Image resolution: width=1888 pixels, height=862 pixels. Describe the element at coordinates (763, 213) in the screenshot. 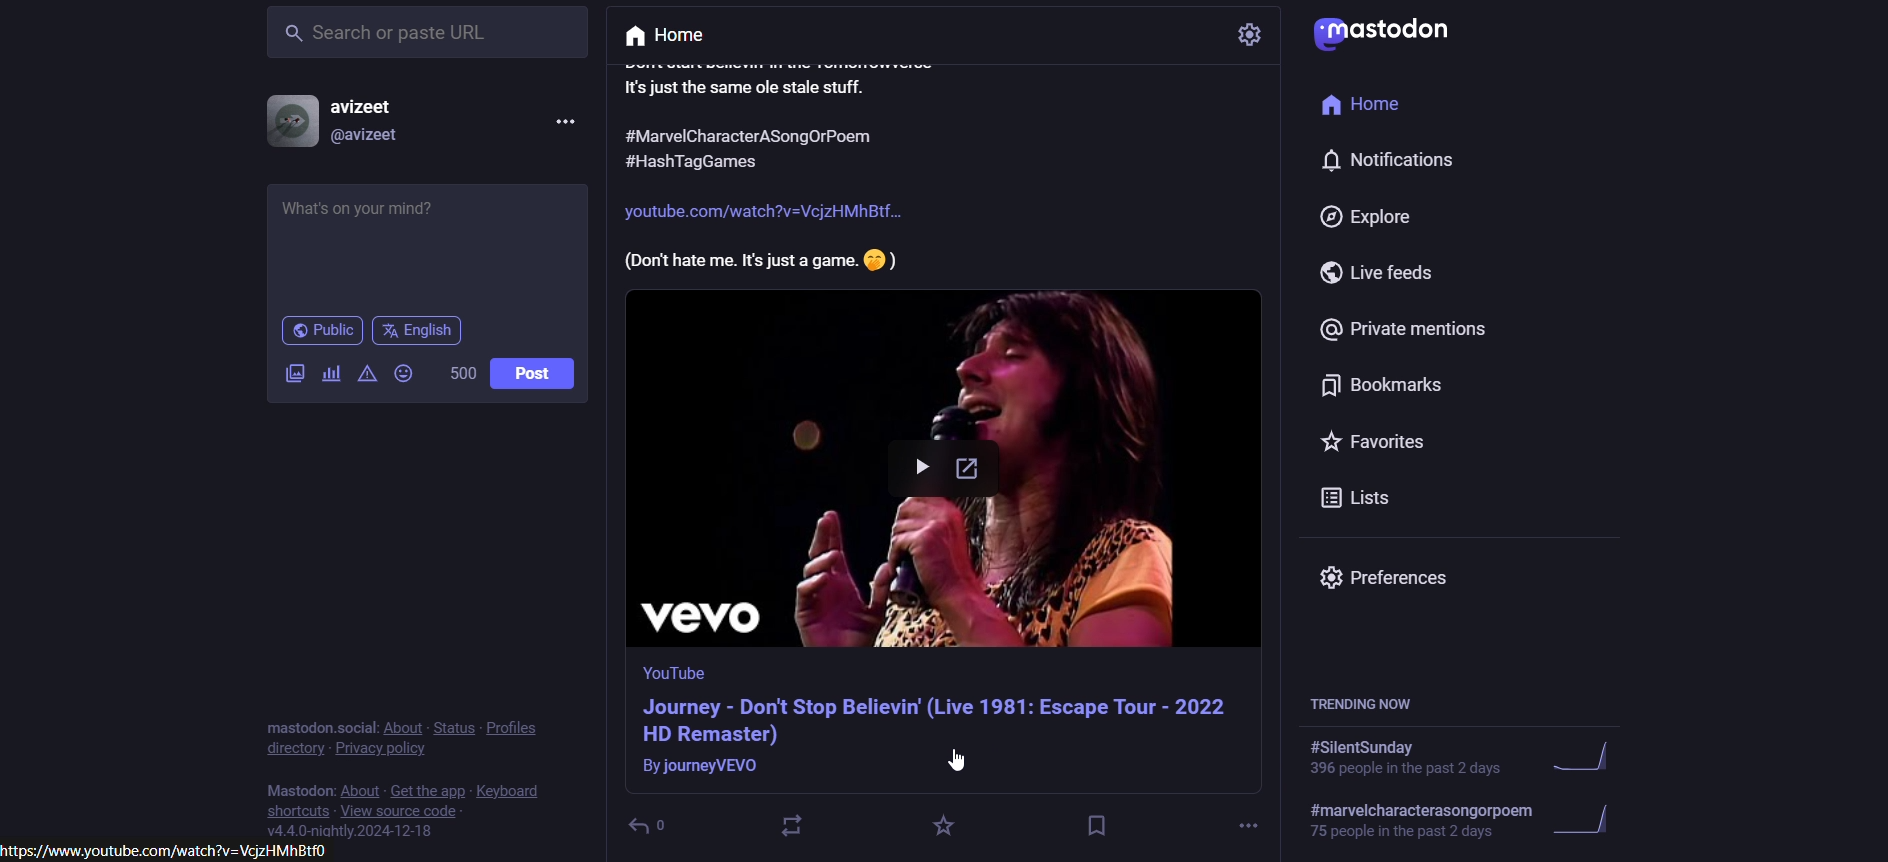

I see `` at that location.